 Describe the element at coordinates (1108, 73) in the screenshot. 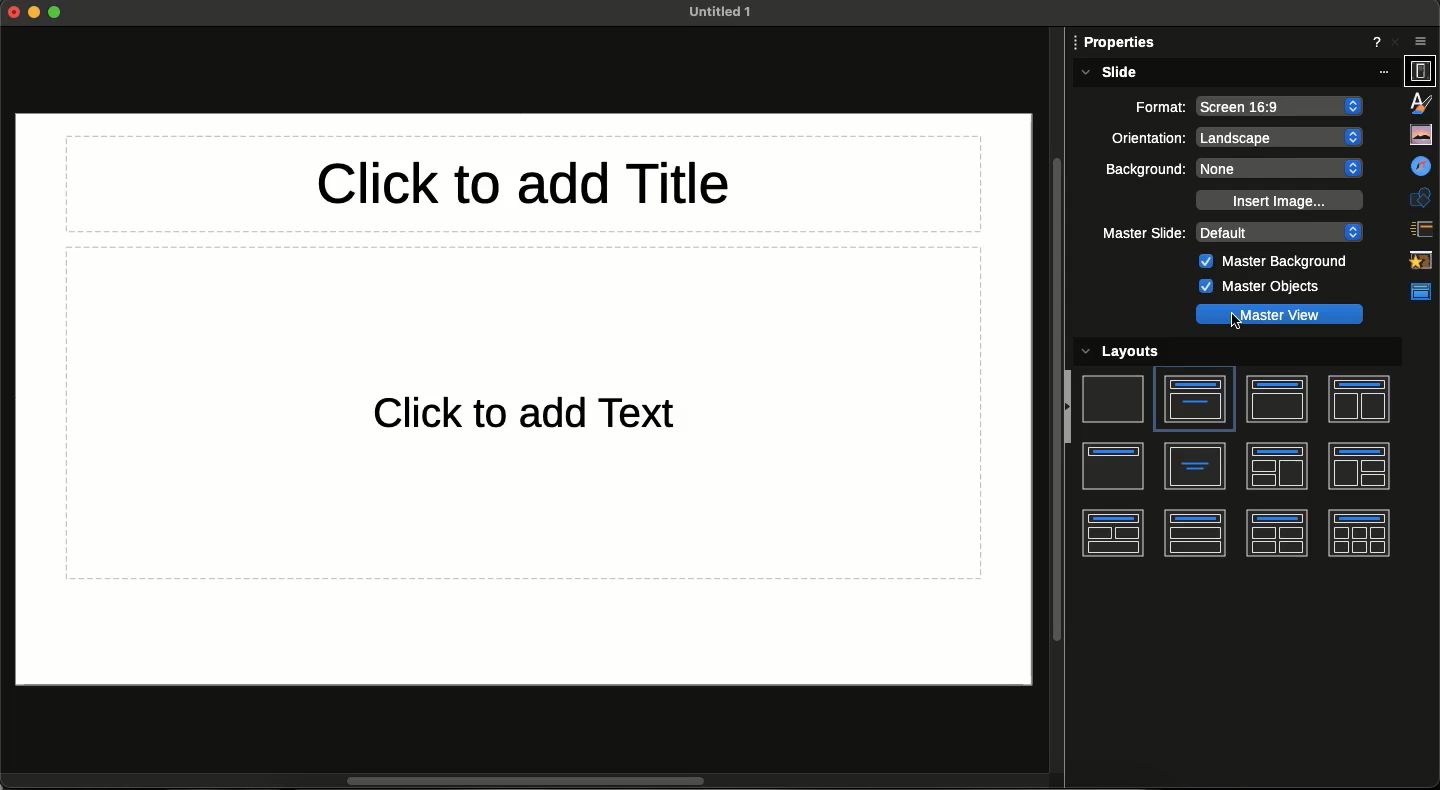

I see `Slide` at that location.